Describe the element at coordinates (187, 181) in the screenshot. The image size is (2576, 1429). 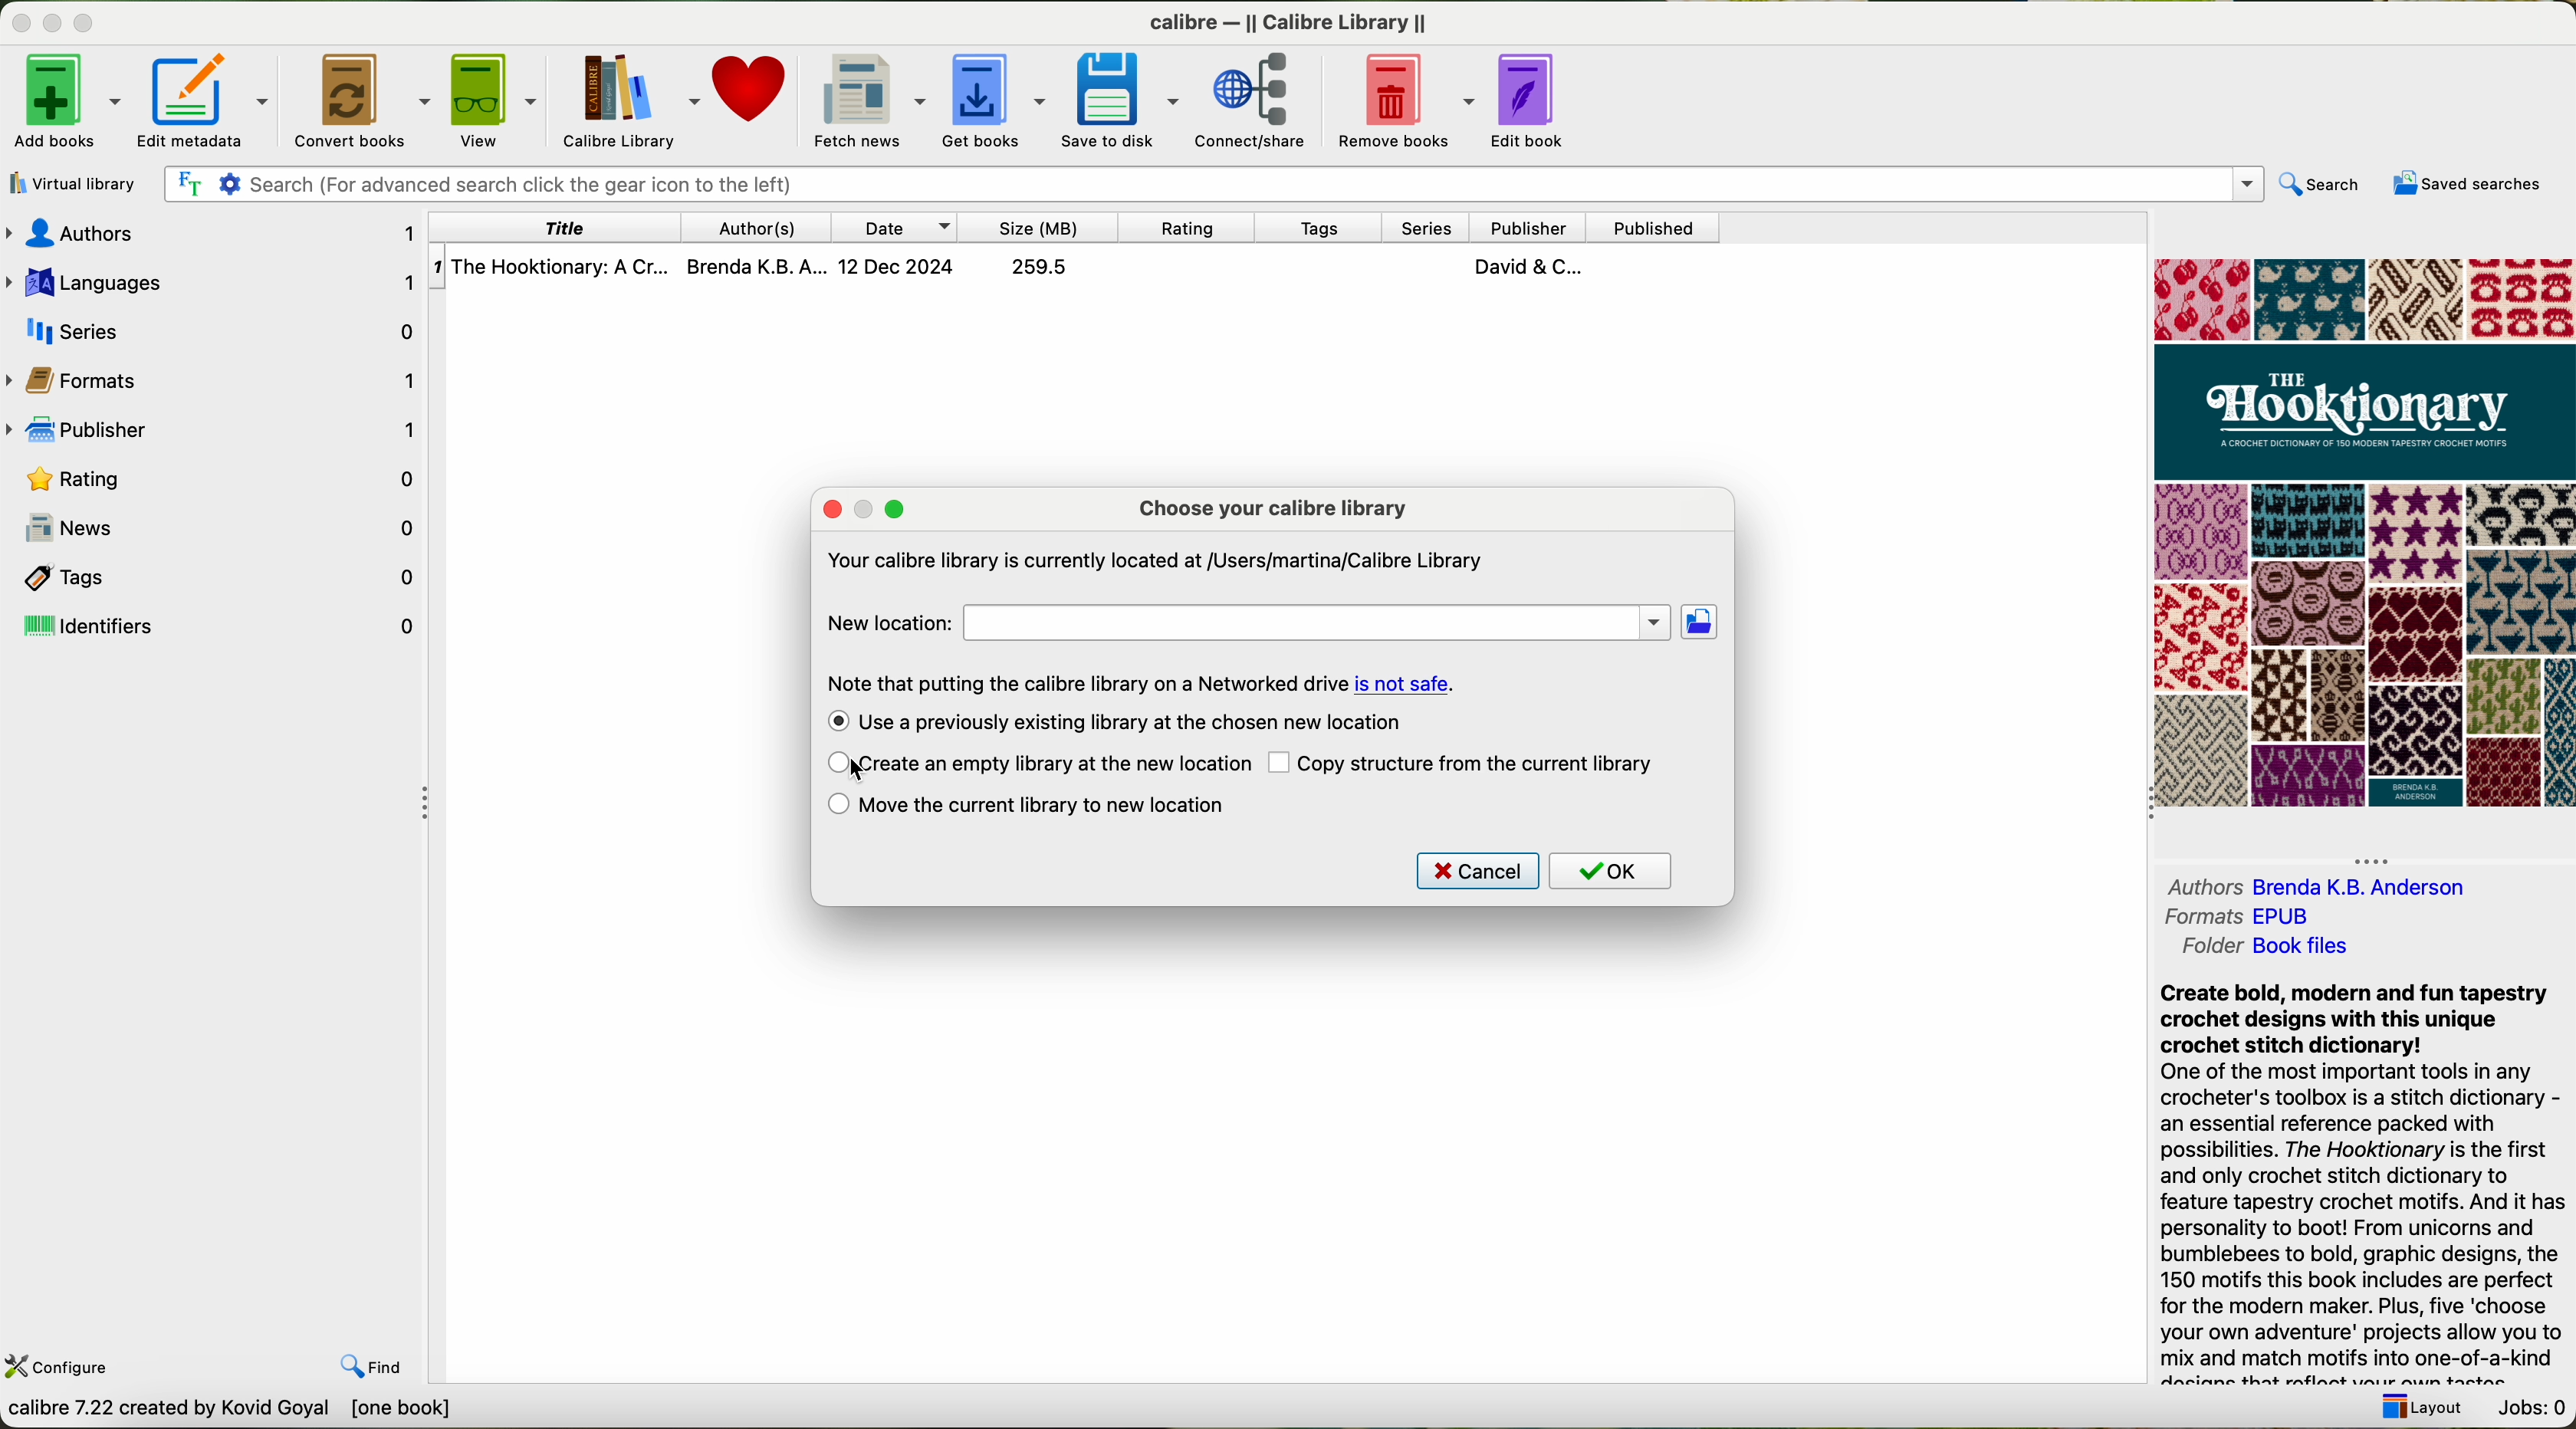
I see `Find the text` at that location.